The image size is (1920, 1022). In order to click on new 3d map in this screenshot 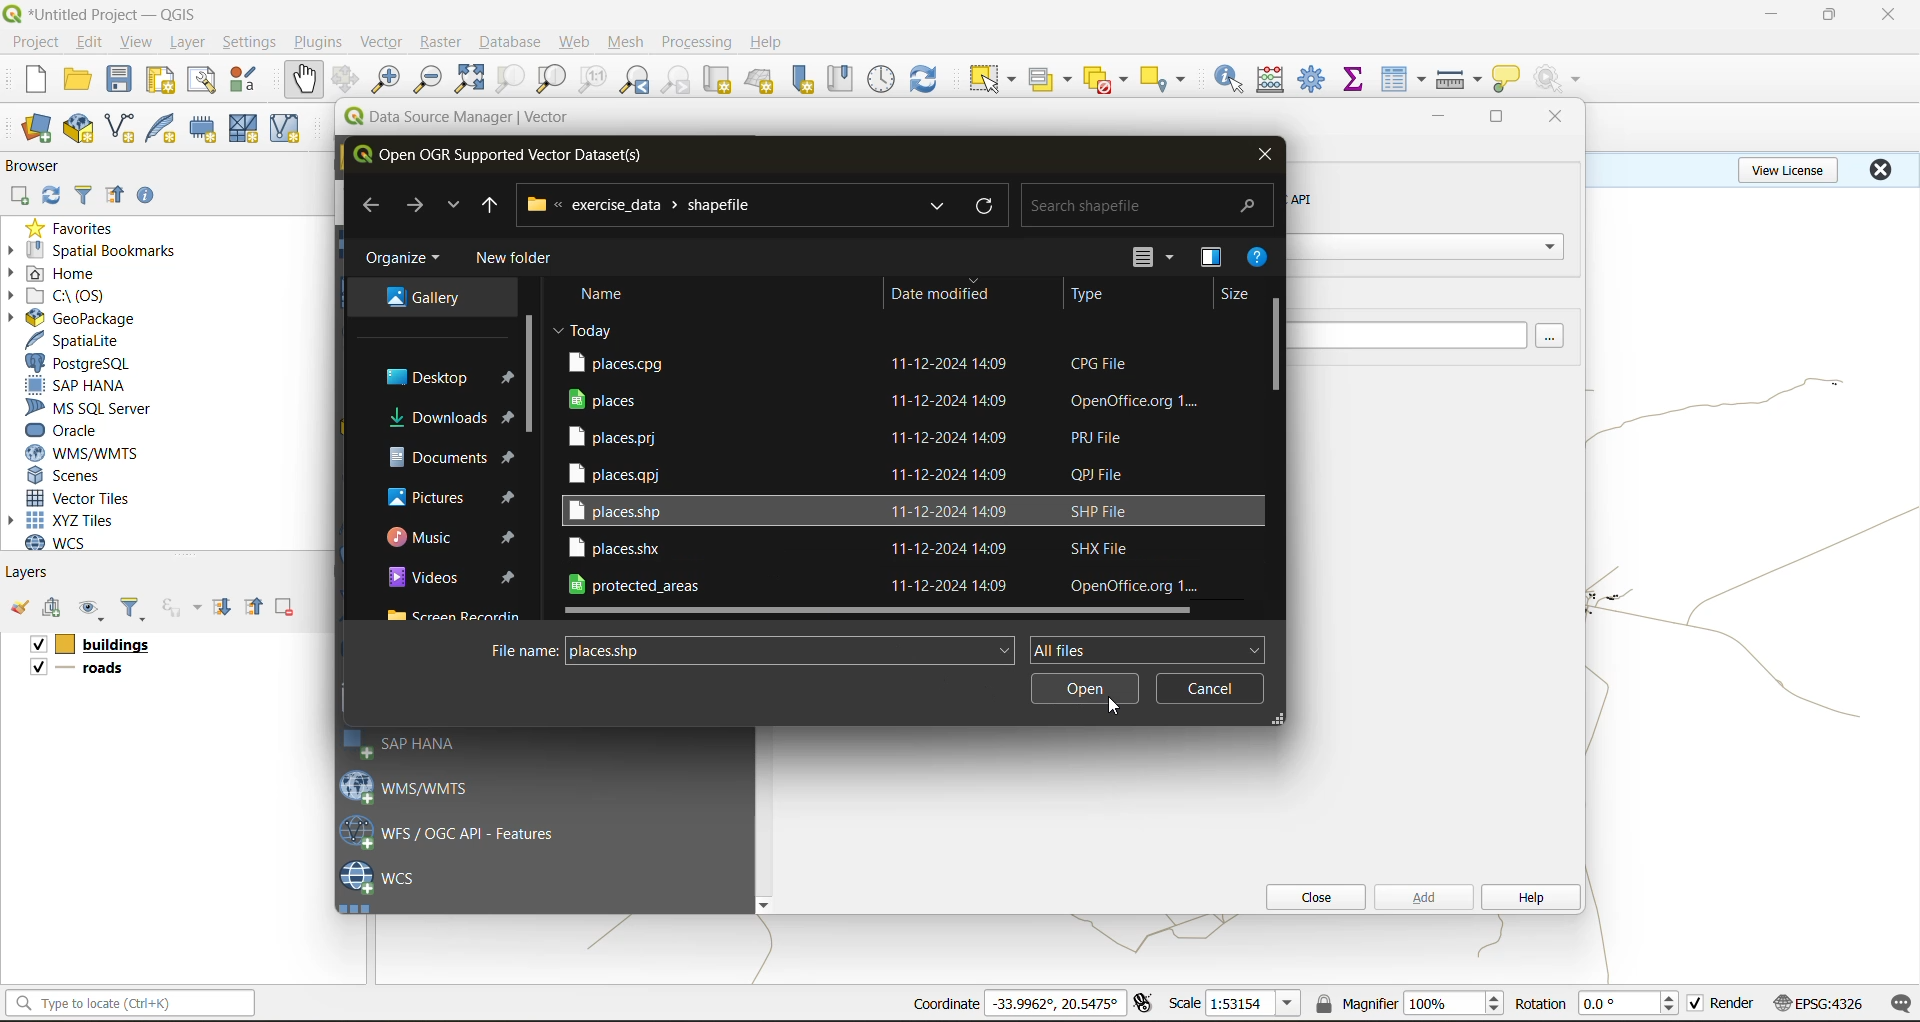, I will do `click(762, 80)`.